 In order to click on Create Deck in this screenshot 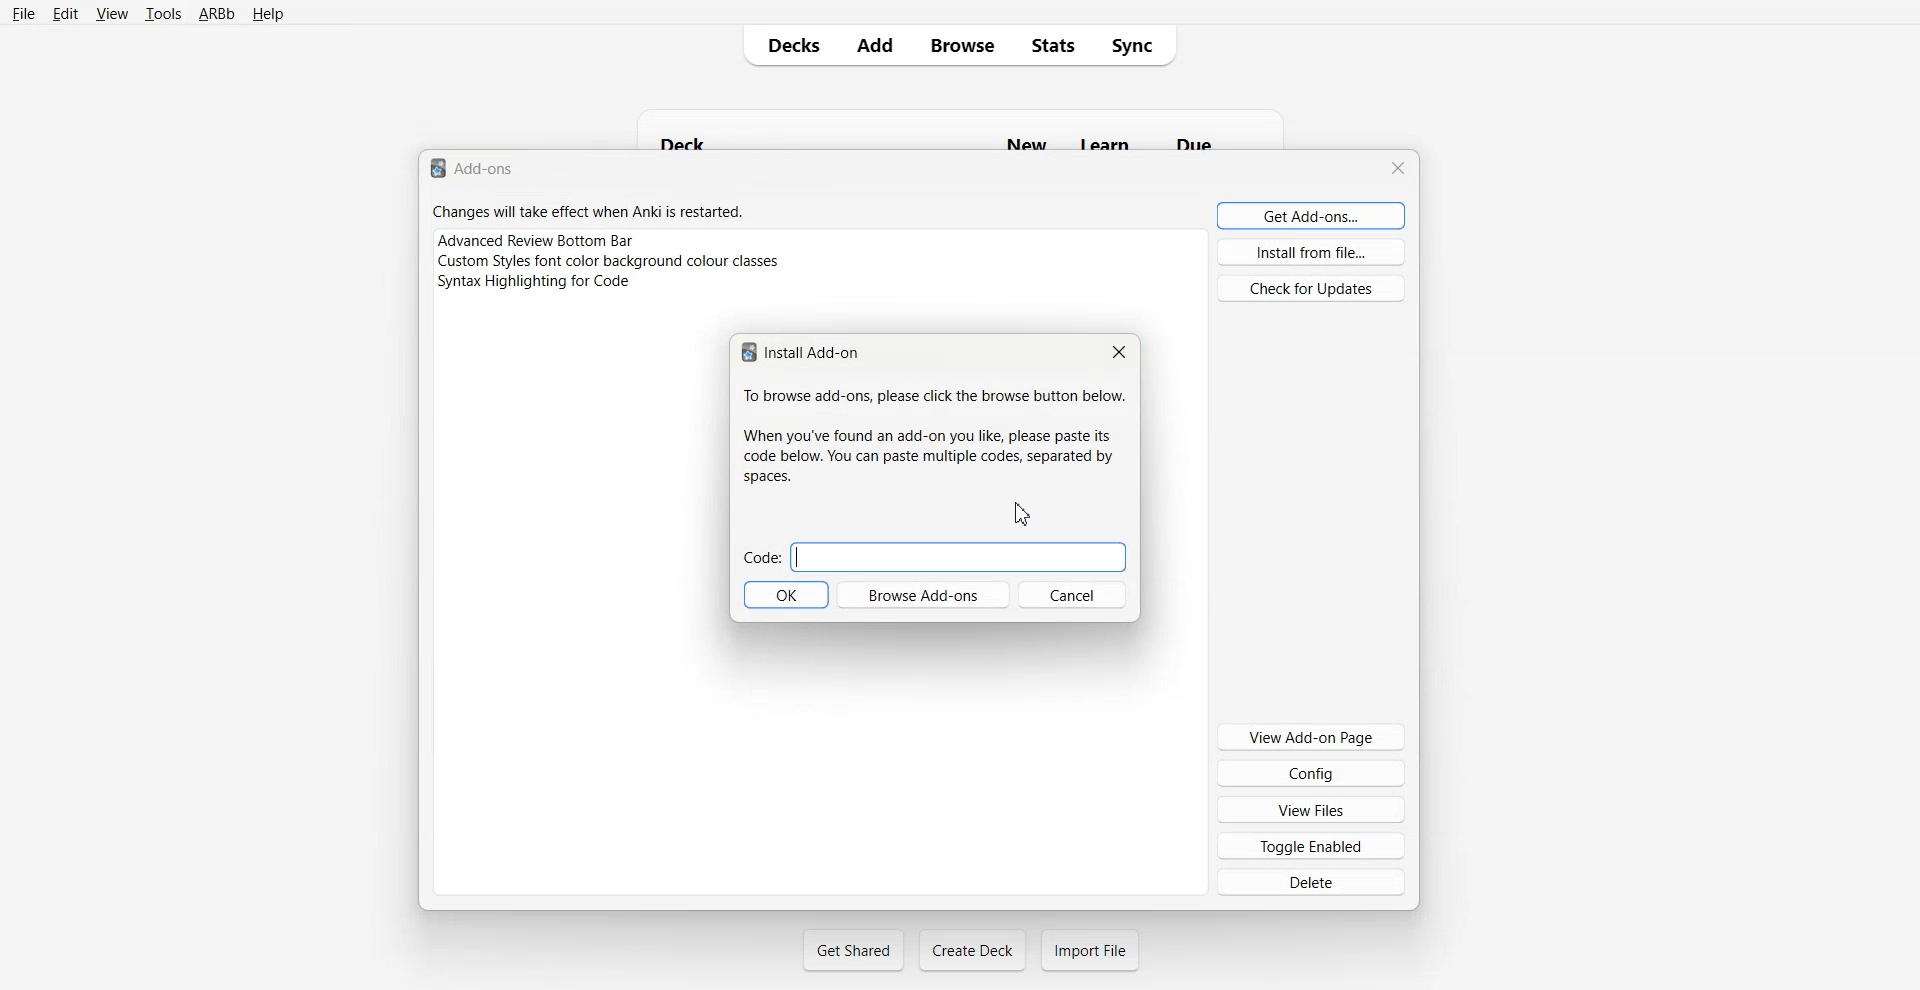, I will do `click(973, 951)`.